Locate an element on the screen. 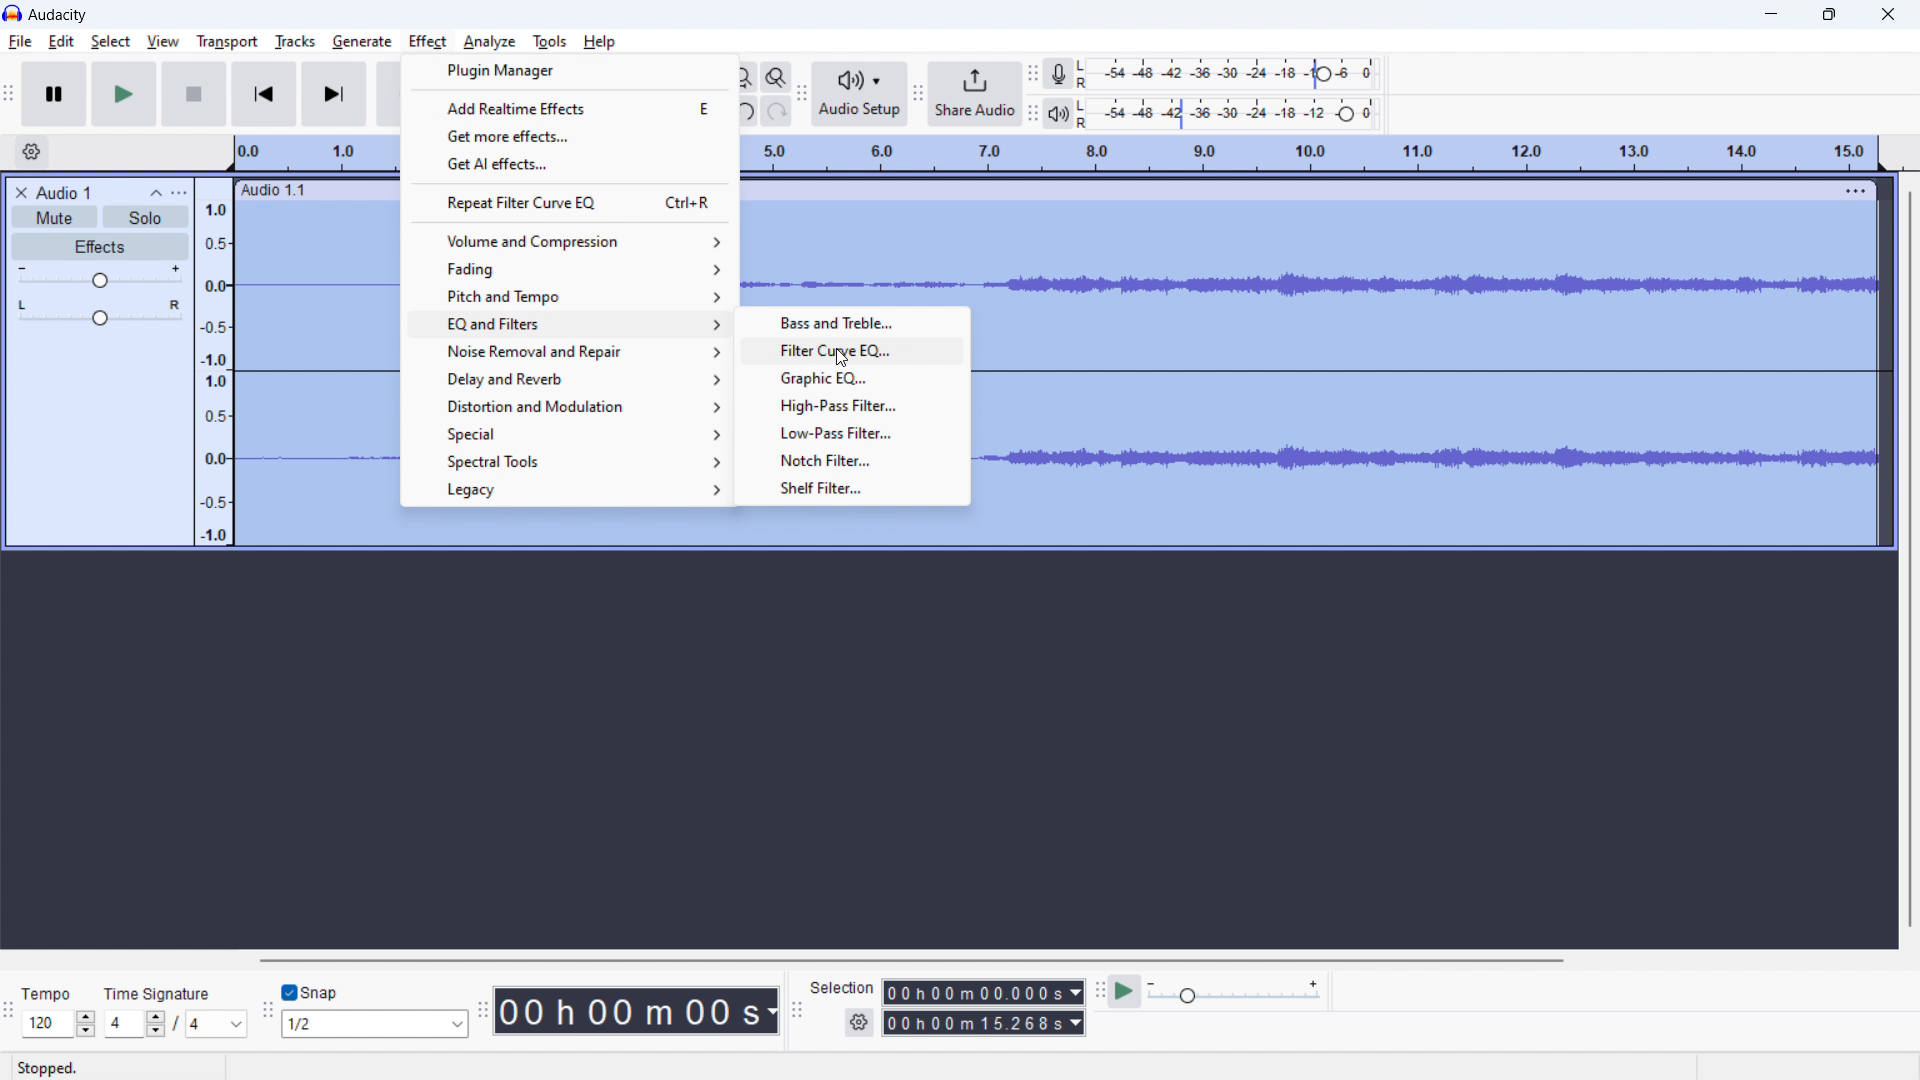 Image resolution: width=1920 pixels, height=1080 pixels. timeline settings is located at coordinates (32, 152).